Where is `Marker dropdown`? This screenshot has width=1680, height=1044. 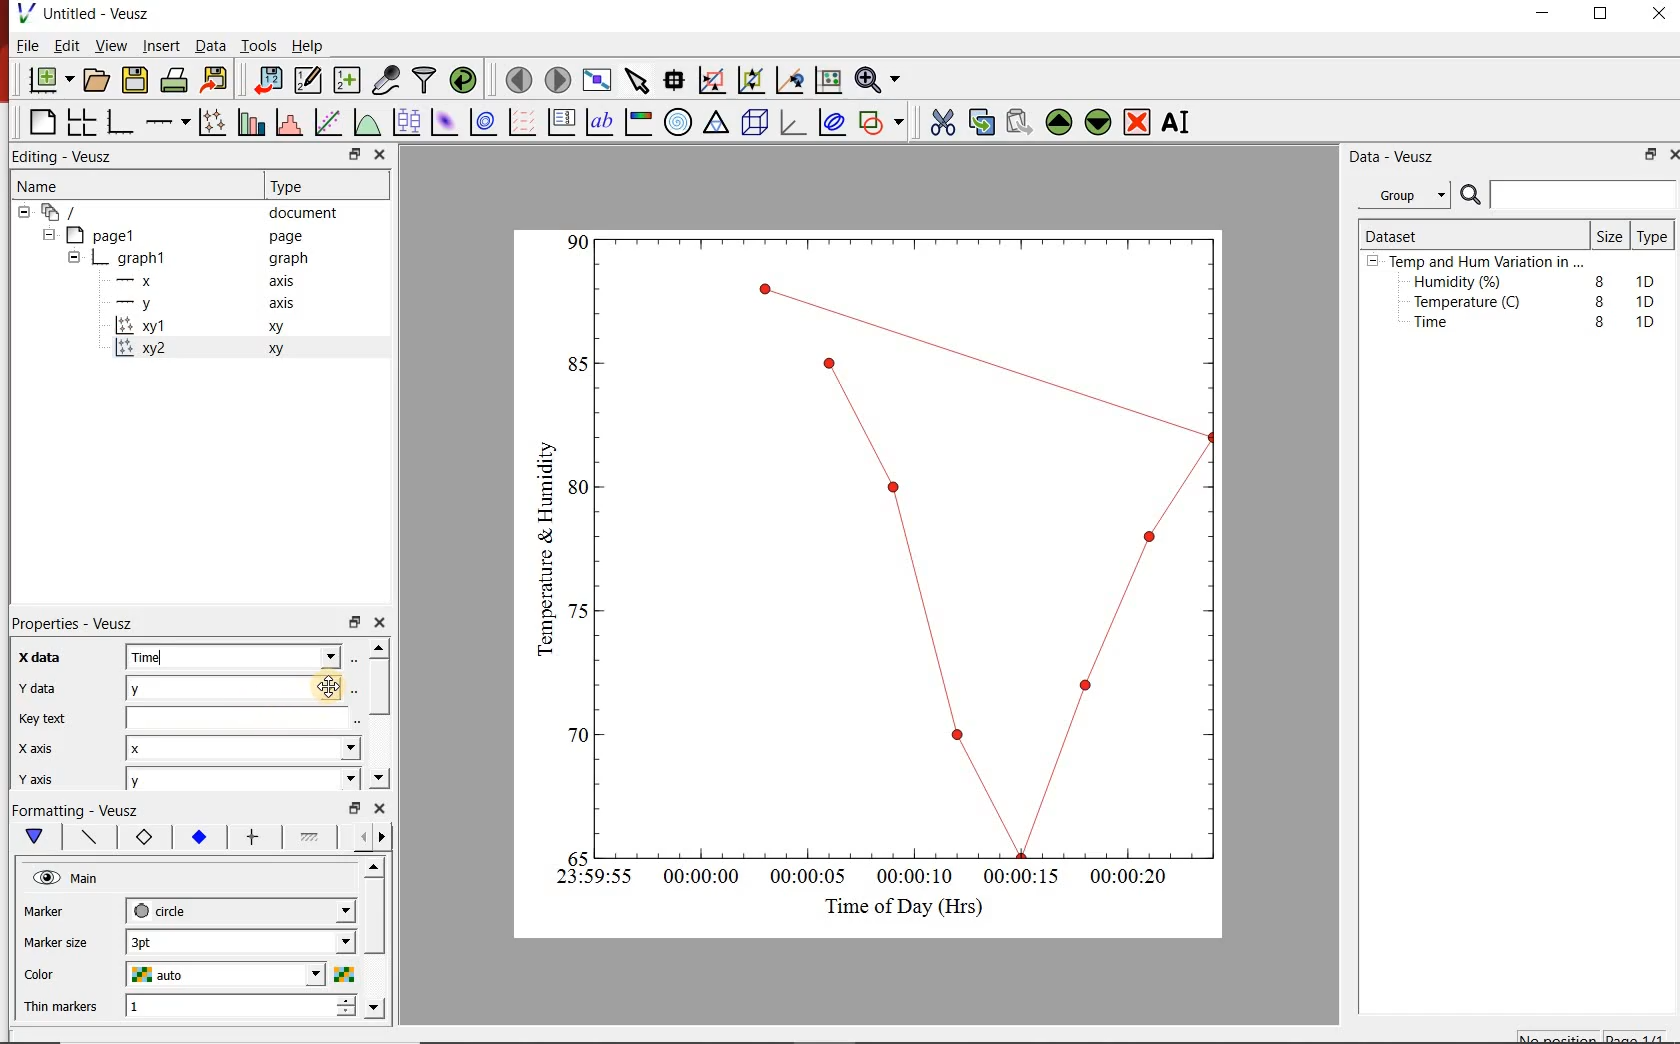
Marker dropdown is located at coordinates (315, 911).